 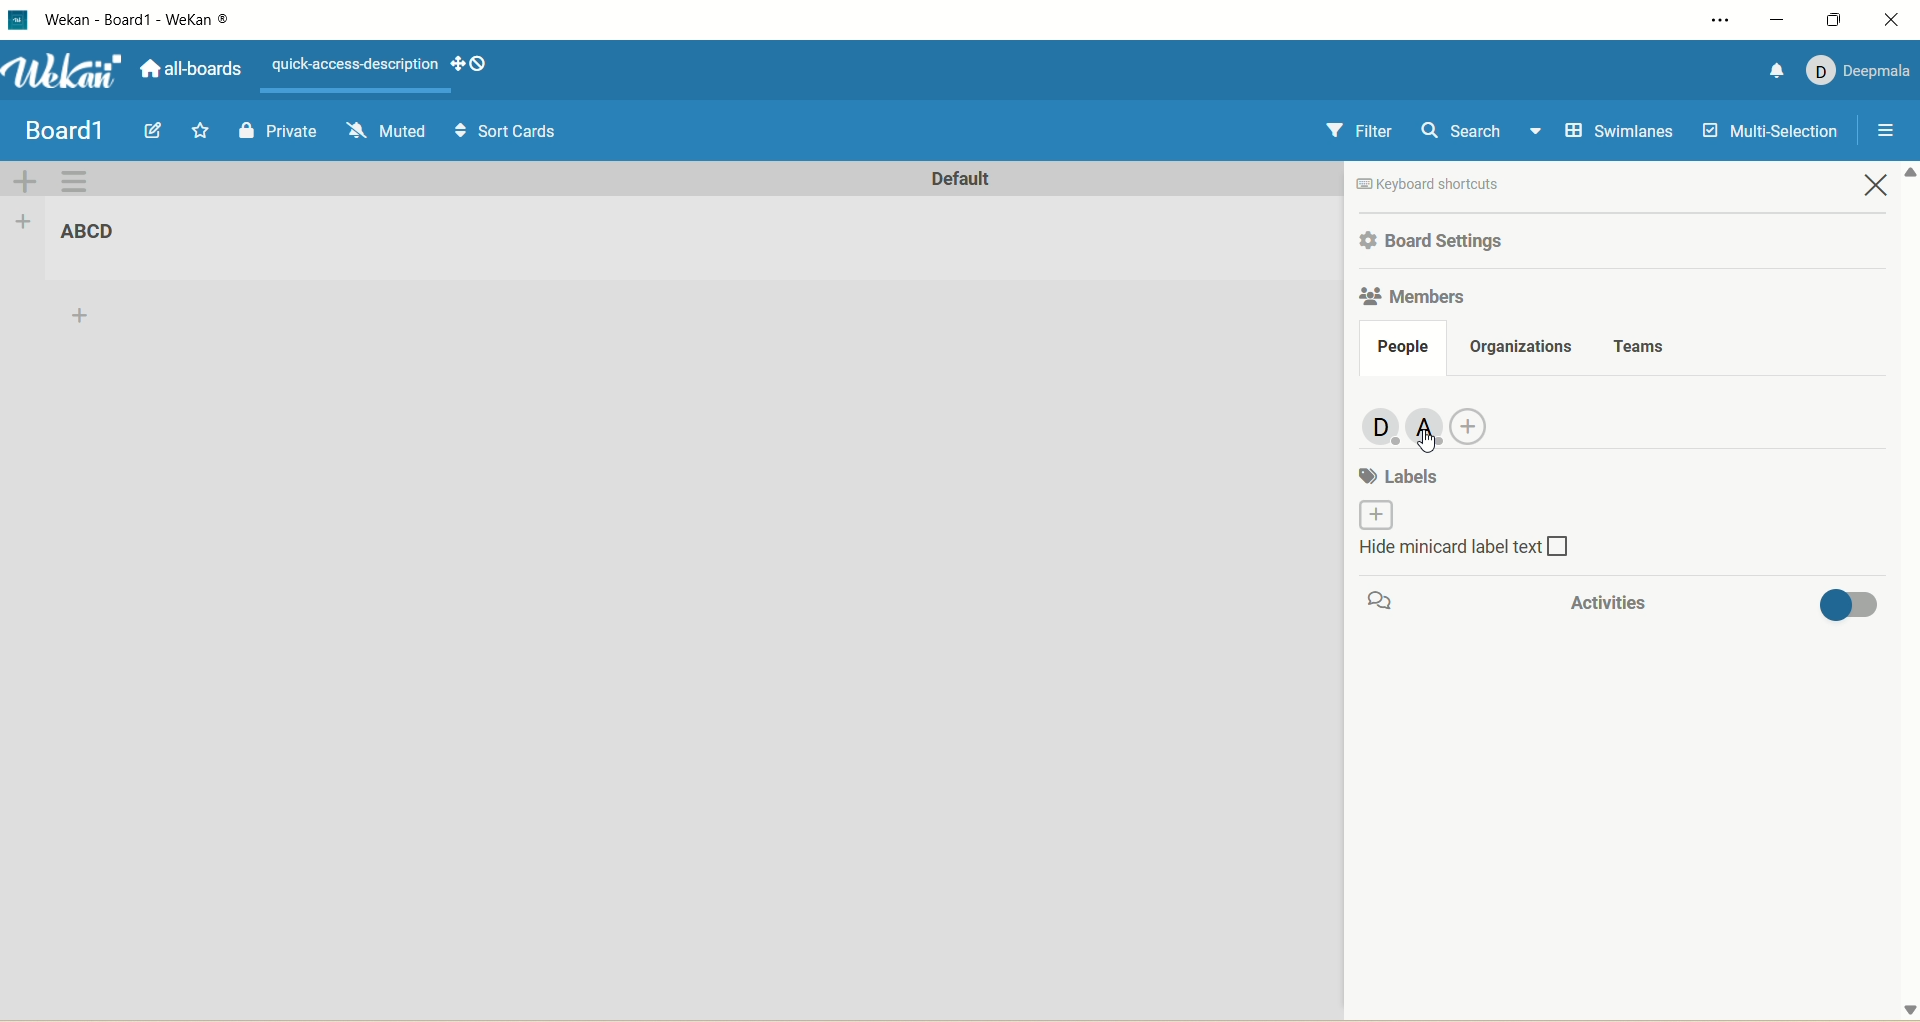 I want to click on add member, so click(x=1478, y=423).